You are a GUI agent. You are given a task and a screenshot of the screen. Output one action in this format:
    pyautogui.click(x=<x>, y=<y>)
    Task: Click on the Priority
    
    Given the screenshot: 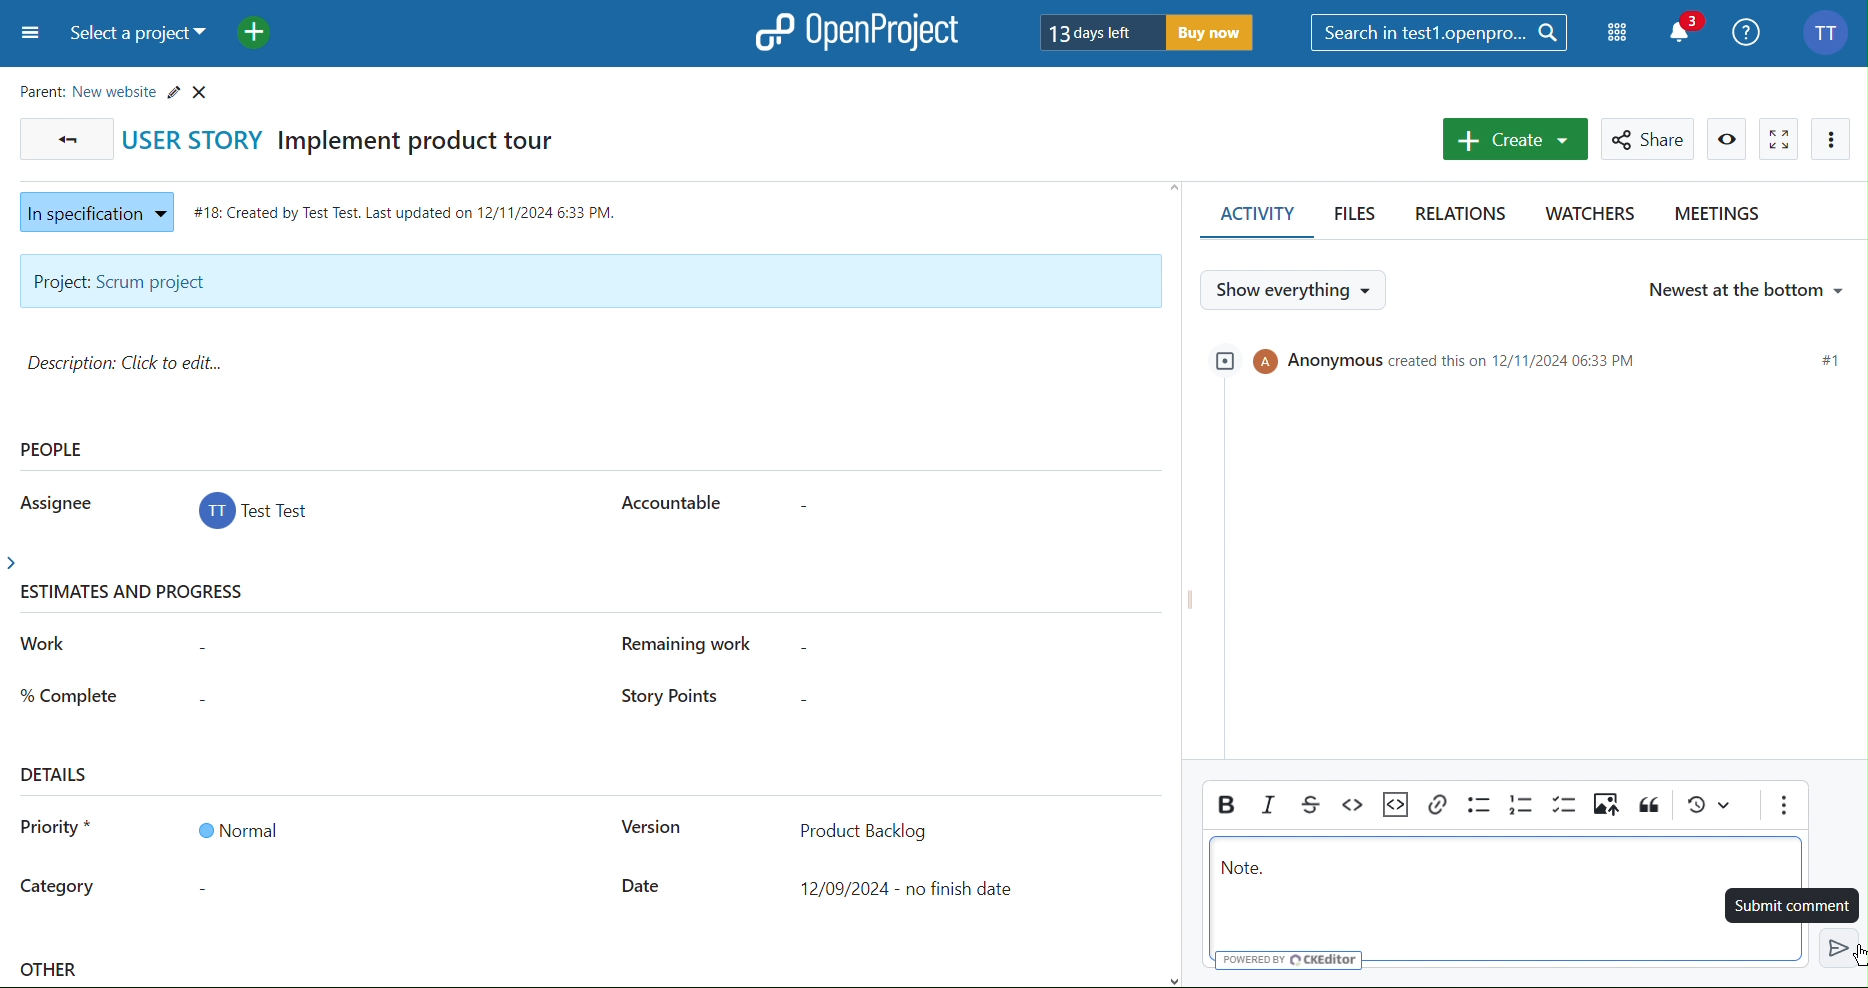 What is the action you would take?
    pyautogui.click(x=56, y=831)
    